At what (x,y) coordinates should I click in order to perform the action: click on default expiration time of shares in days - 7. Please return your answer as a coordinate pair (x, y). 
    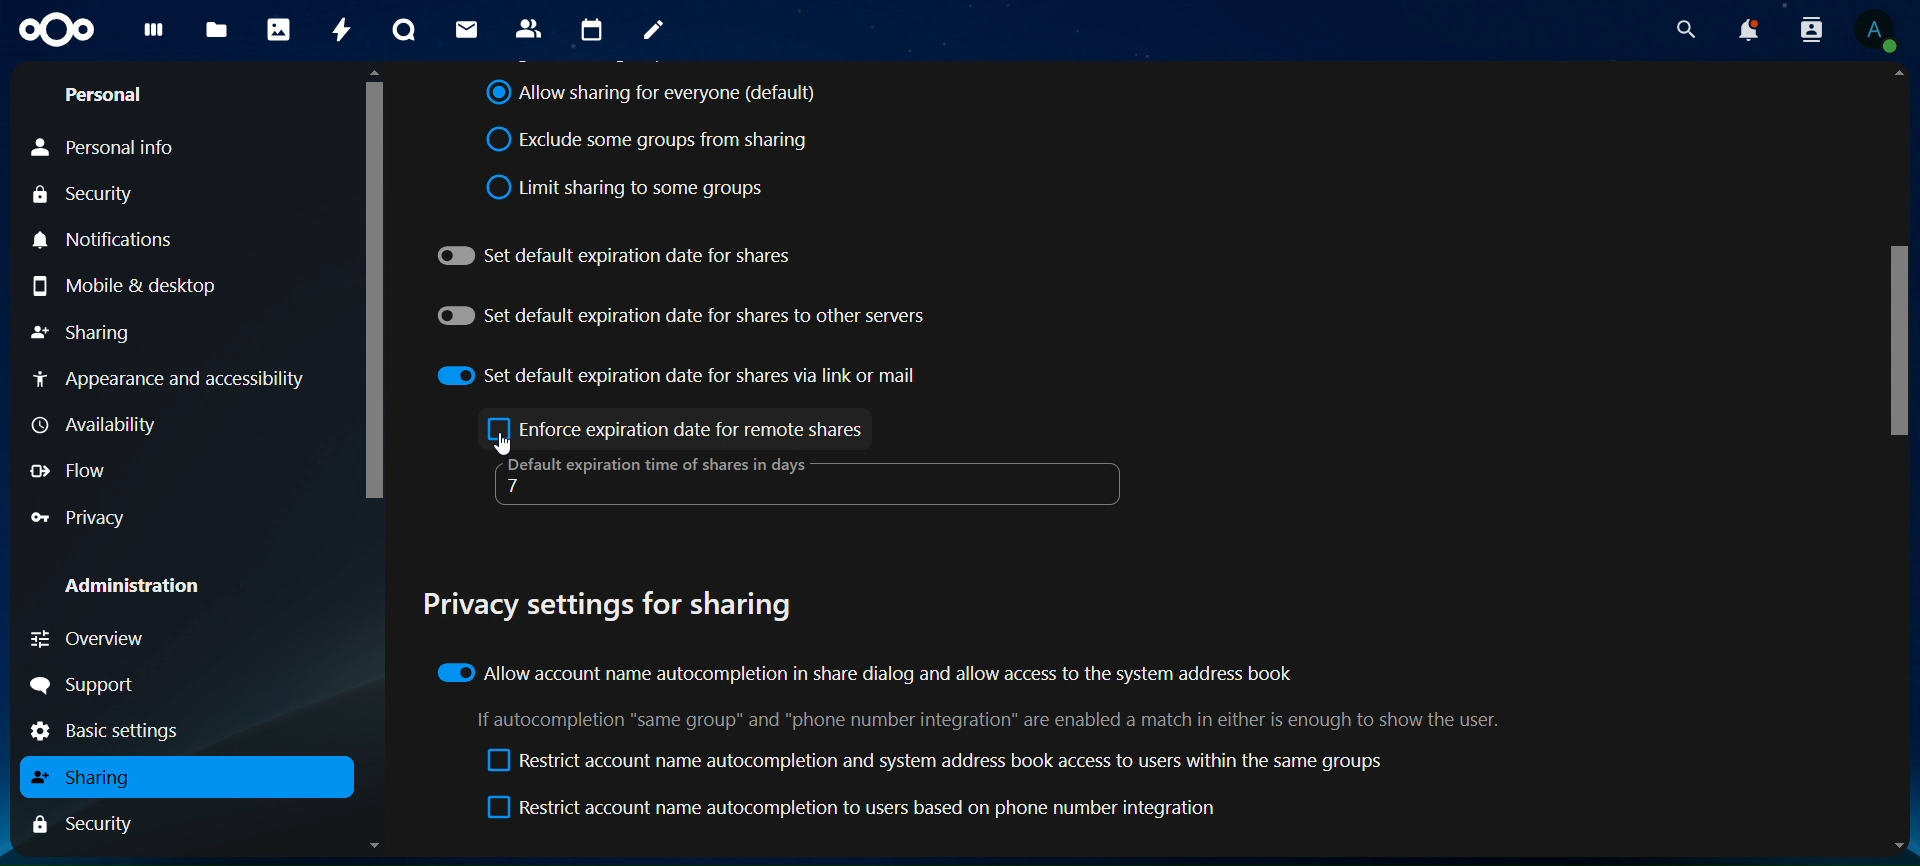
    Looking at the image, I should click on (652, 478).